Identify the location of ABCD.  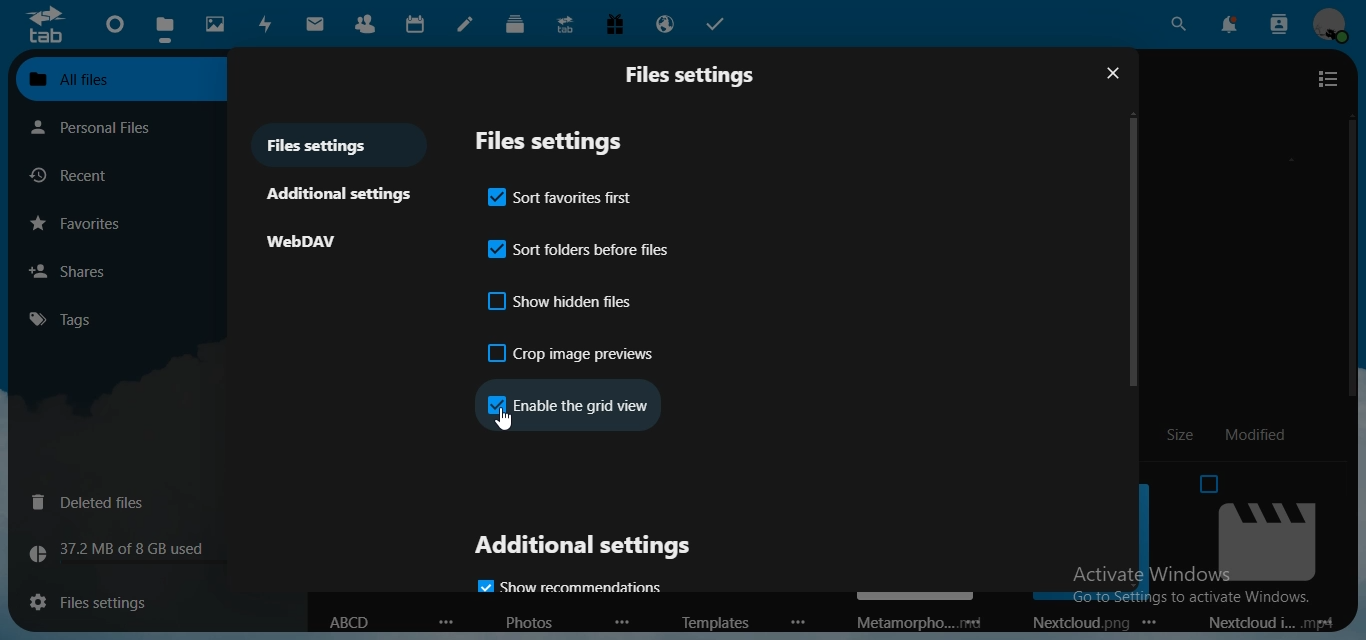
(350, 622).